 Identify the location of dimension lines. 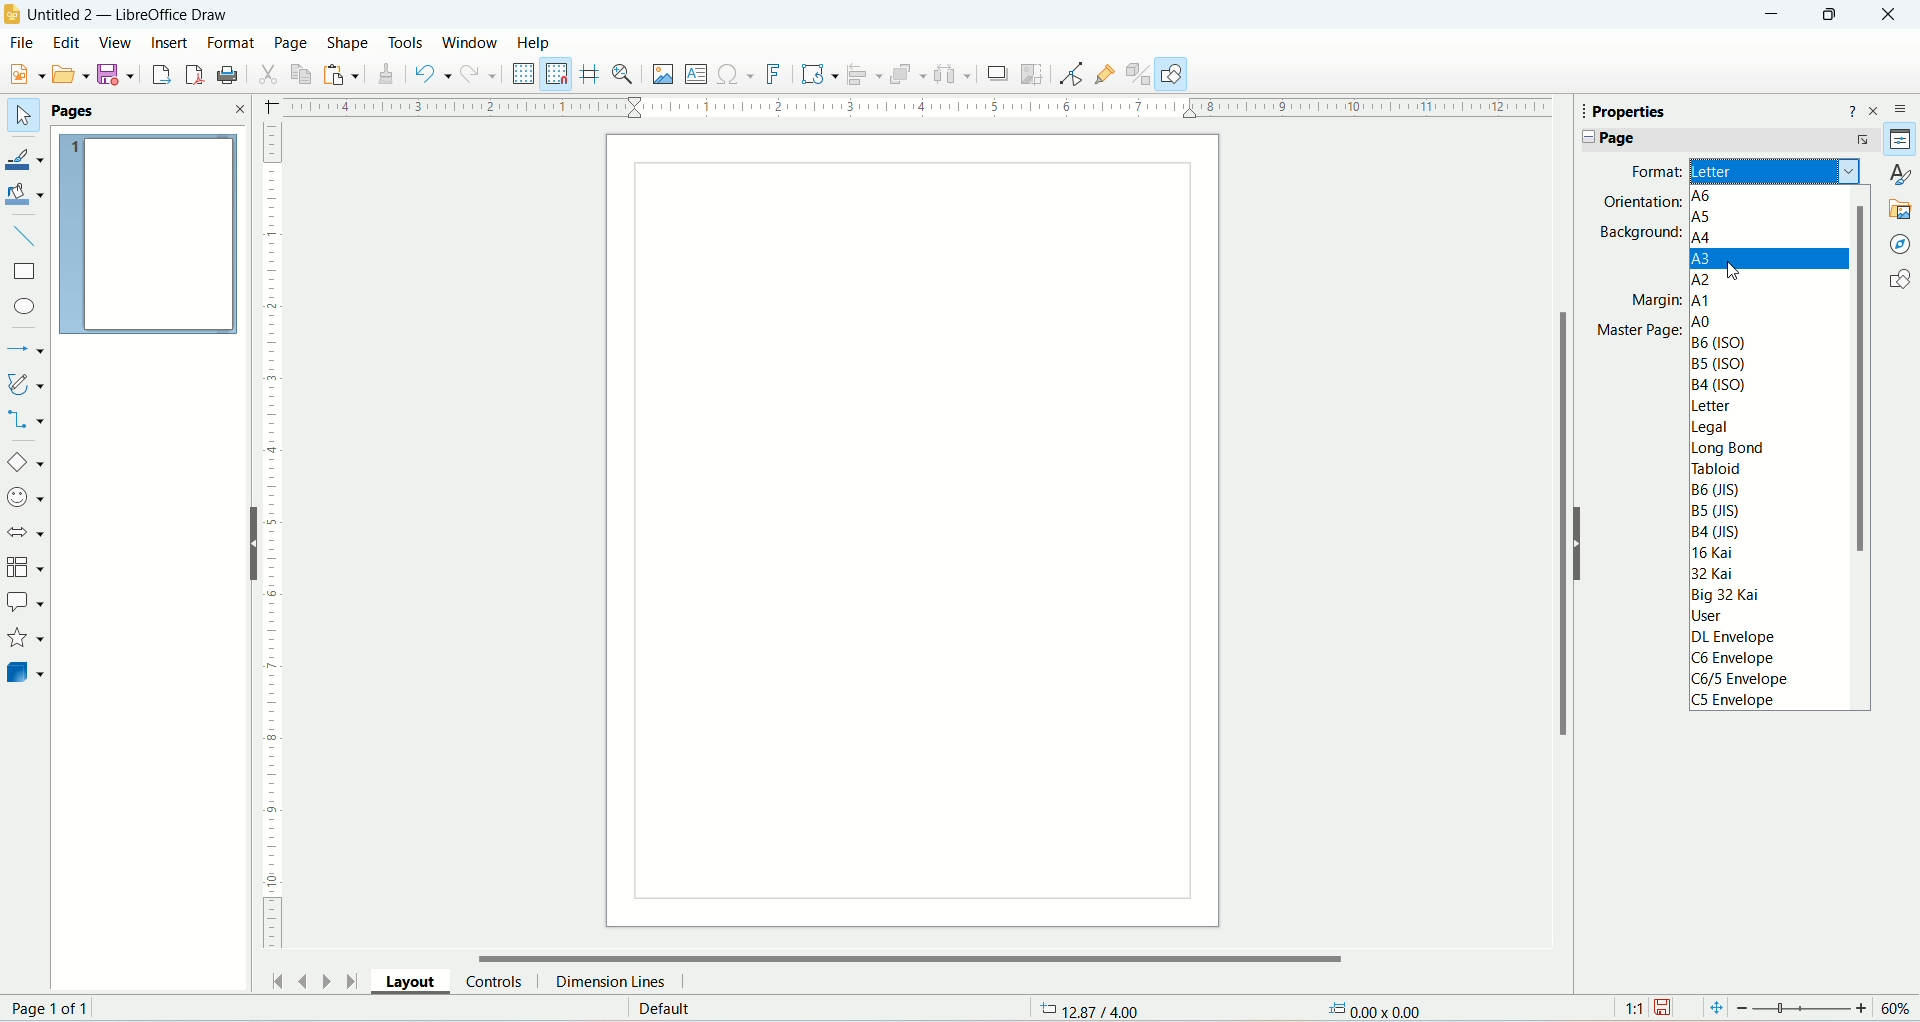
(611, 981).